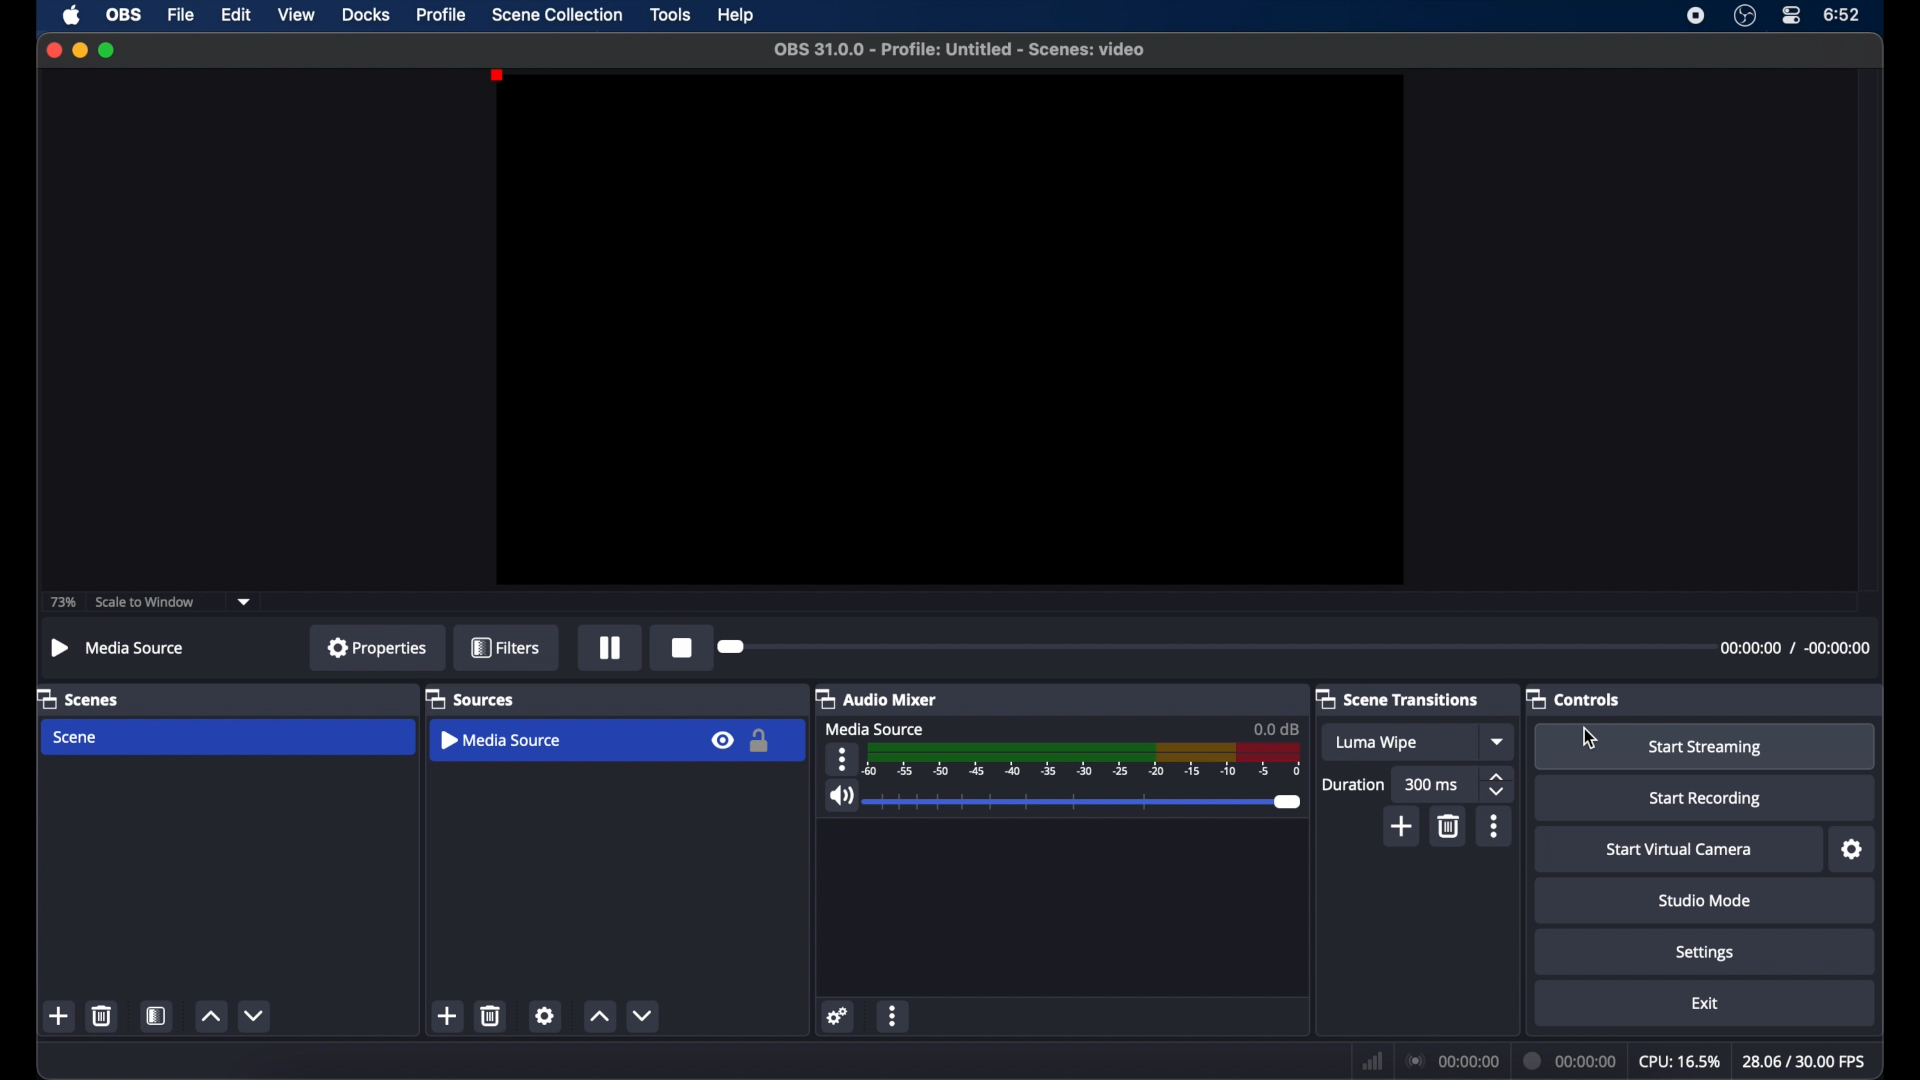 This screenshot has width=1920, height=1080. I want to click on record, so click(682, 649).